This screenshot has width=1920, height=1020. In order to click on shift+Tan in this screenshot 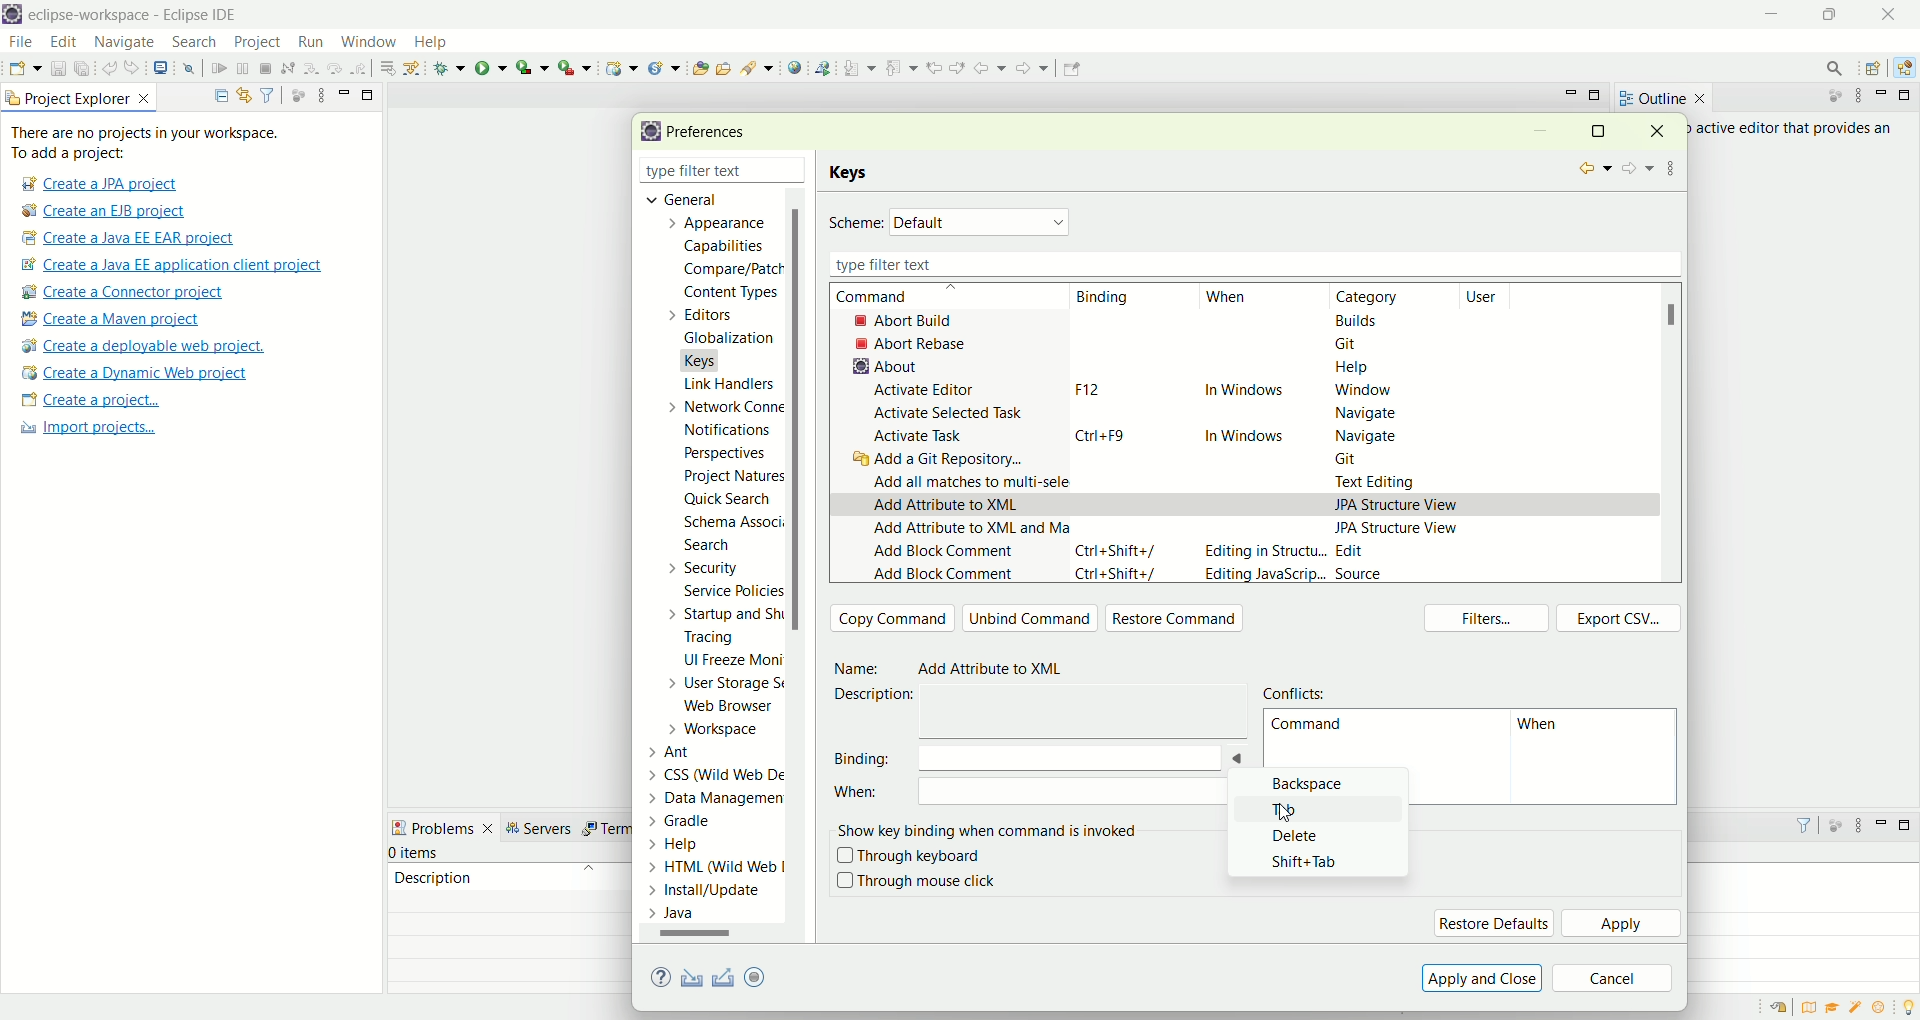, I will do `click(1312, 859)`.